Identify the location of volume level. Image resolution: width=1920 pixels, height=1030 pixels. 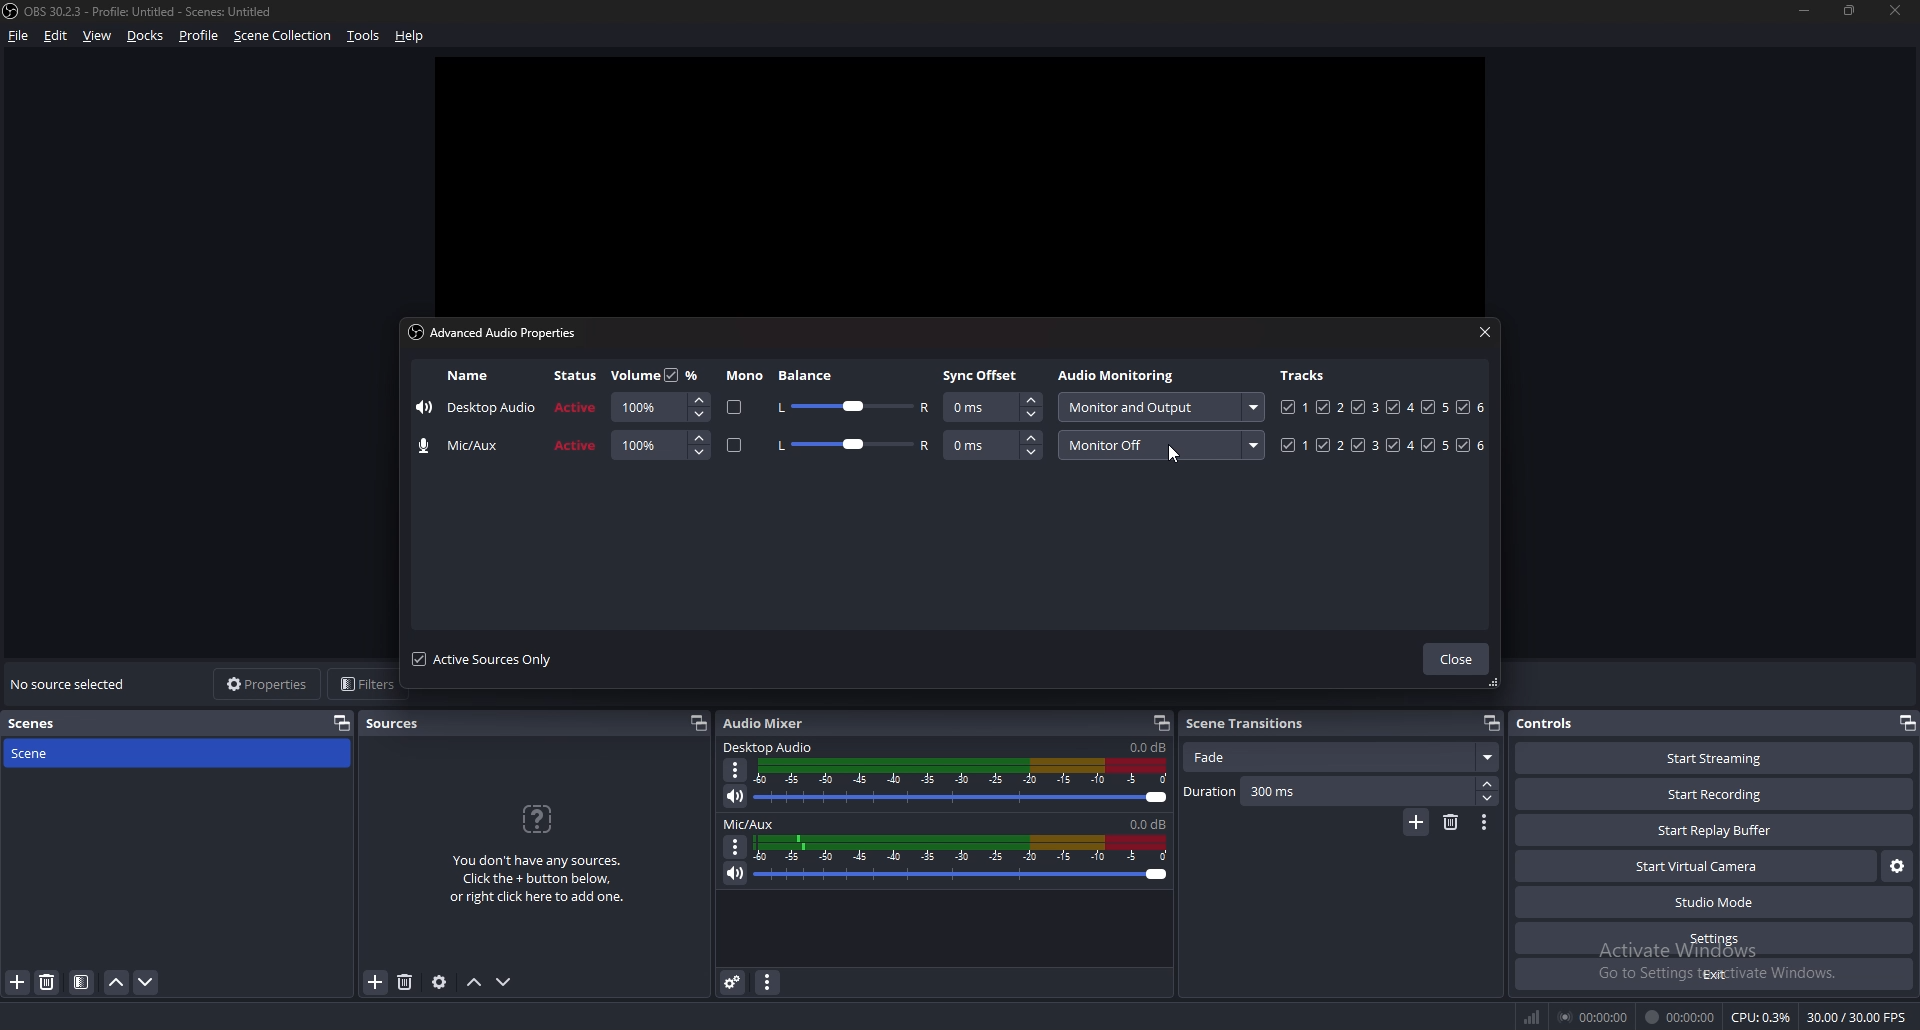
(1149, 823).